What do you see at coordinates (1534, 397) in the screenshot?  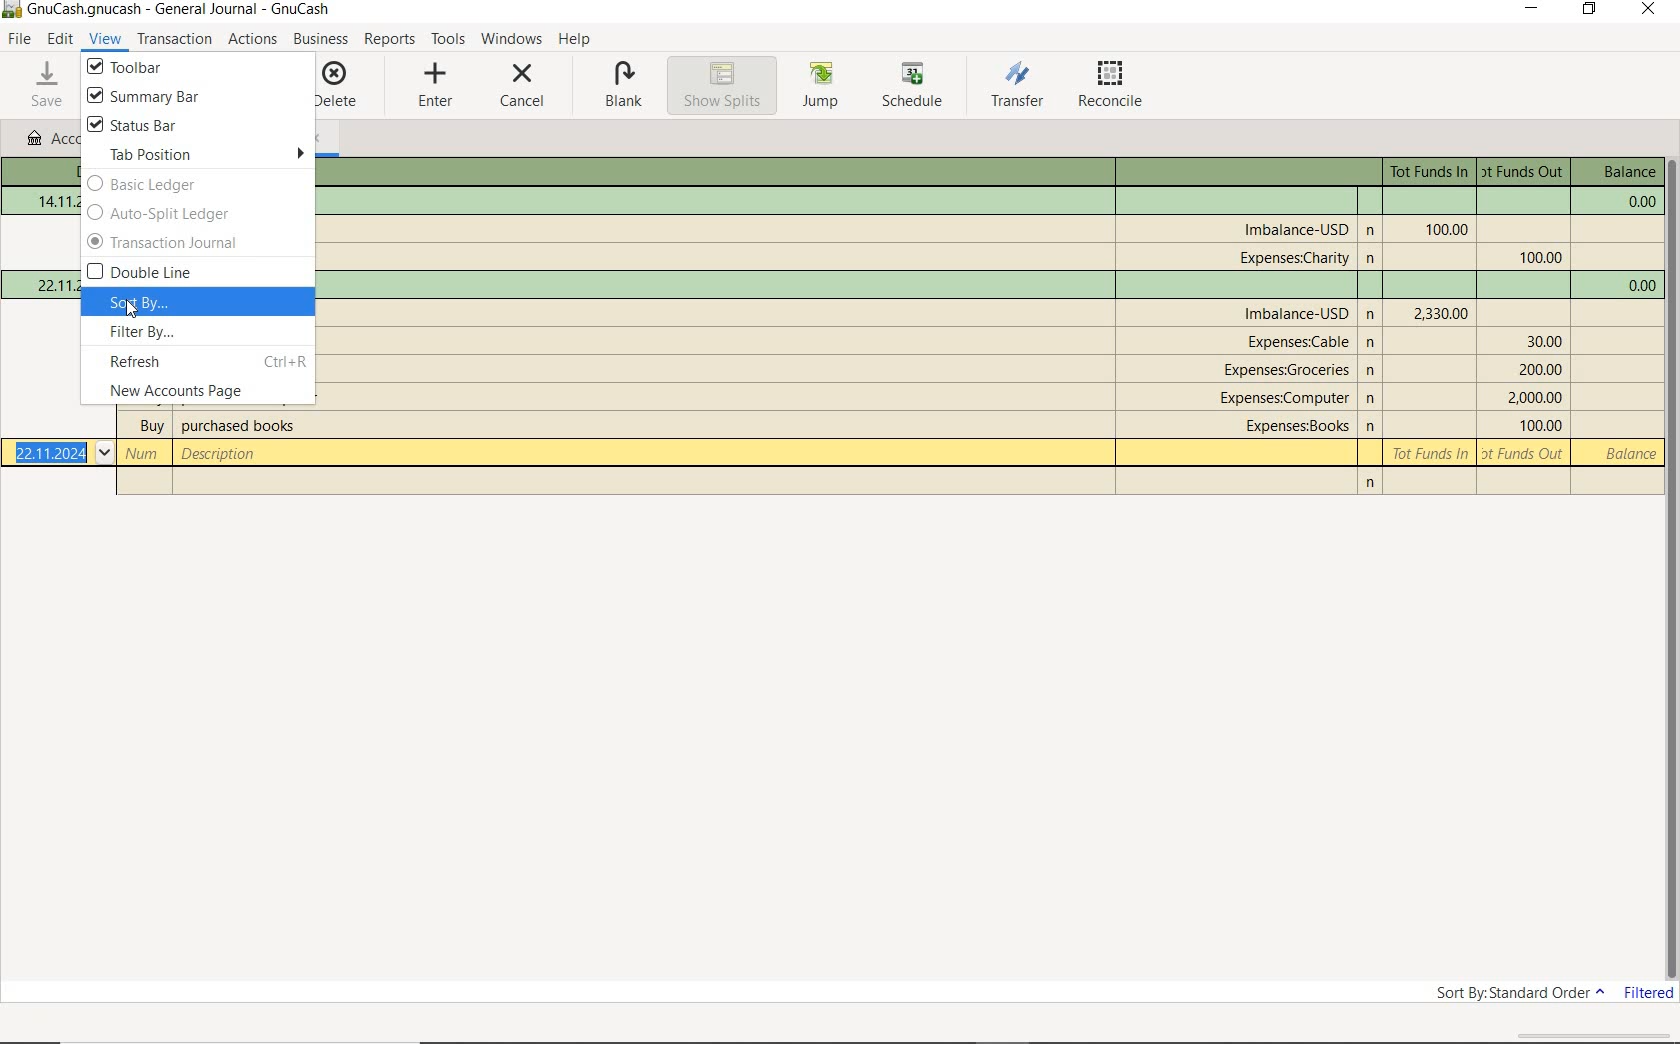 I see `Tot Funds Out` at bounding box center [1534, 397].